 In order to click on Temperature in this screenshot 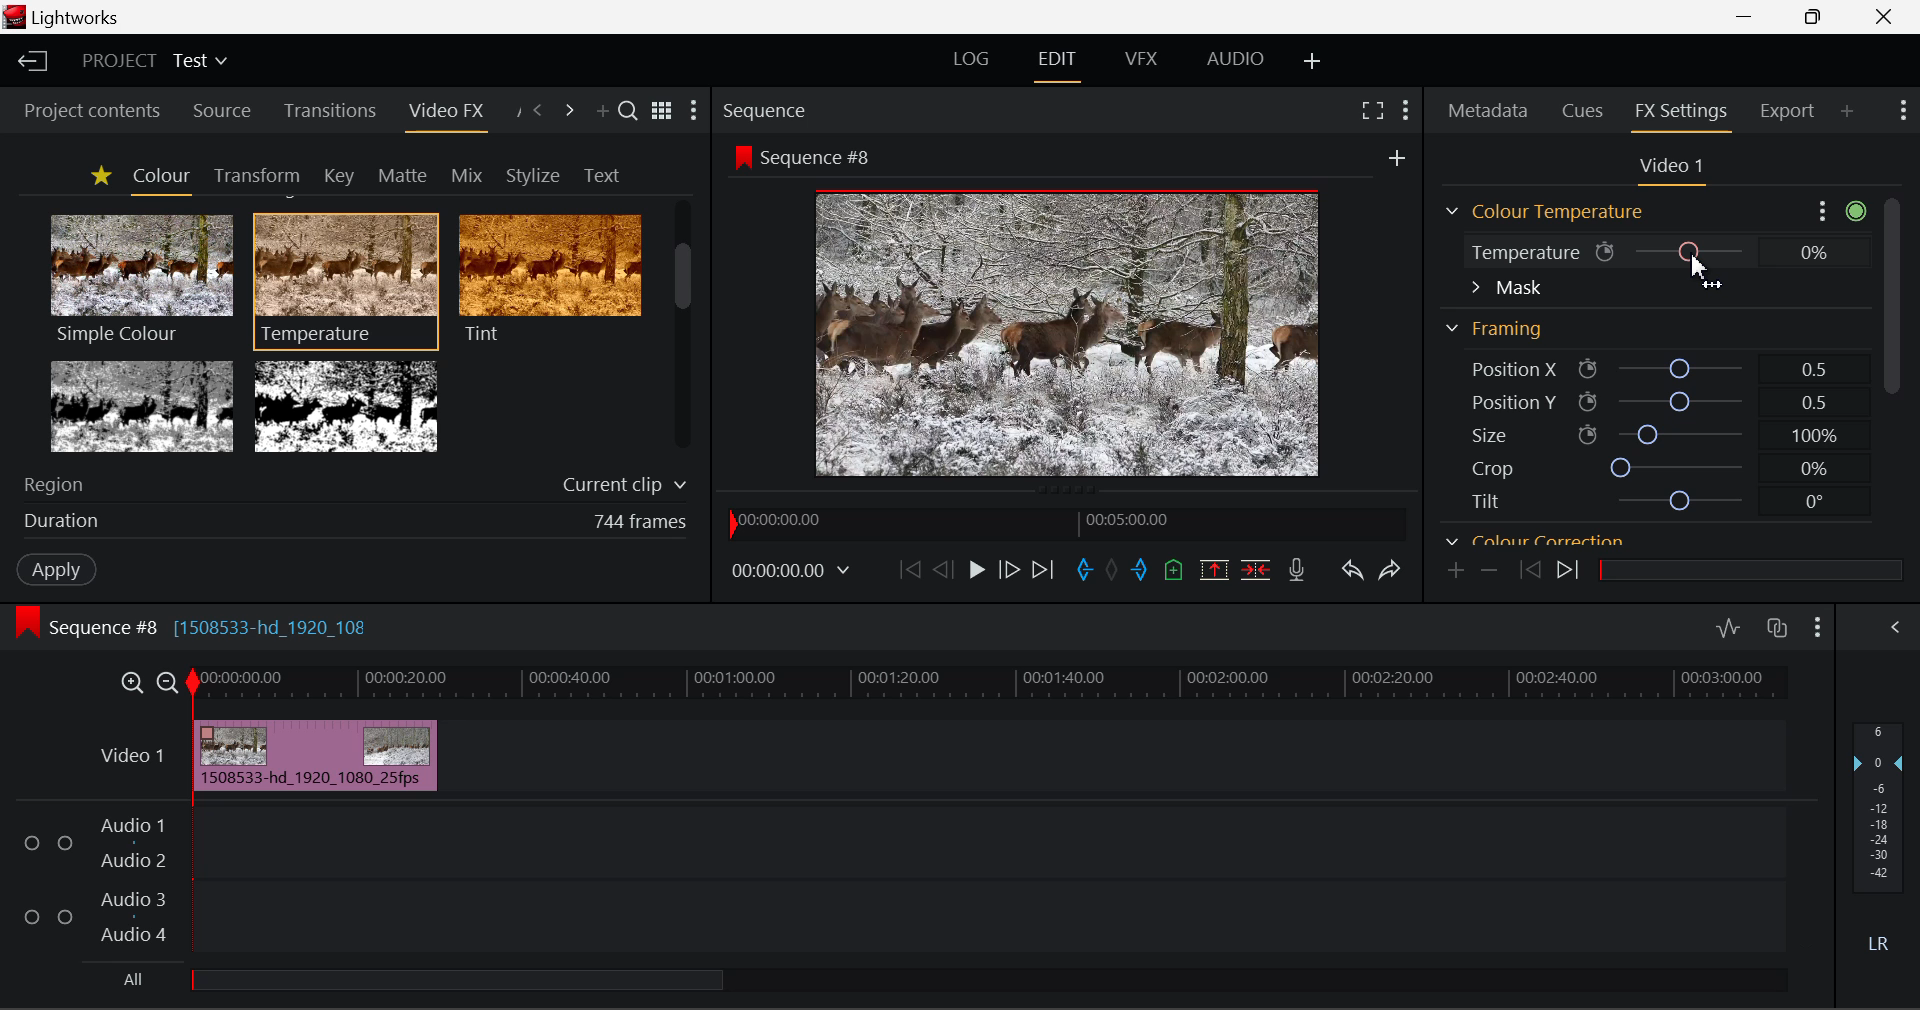, I will do `click(1692, 250)`.